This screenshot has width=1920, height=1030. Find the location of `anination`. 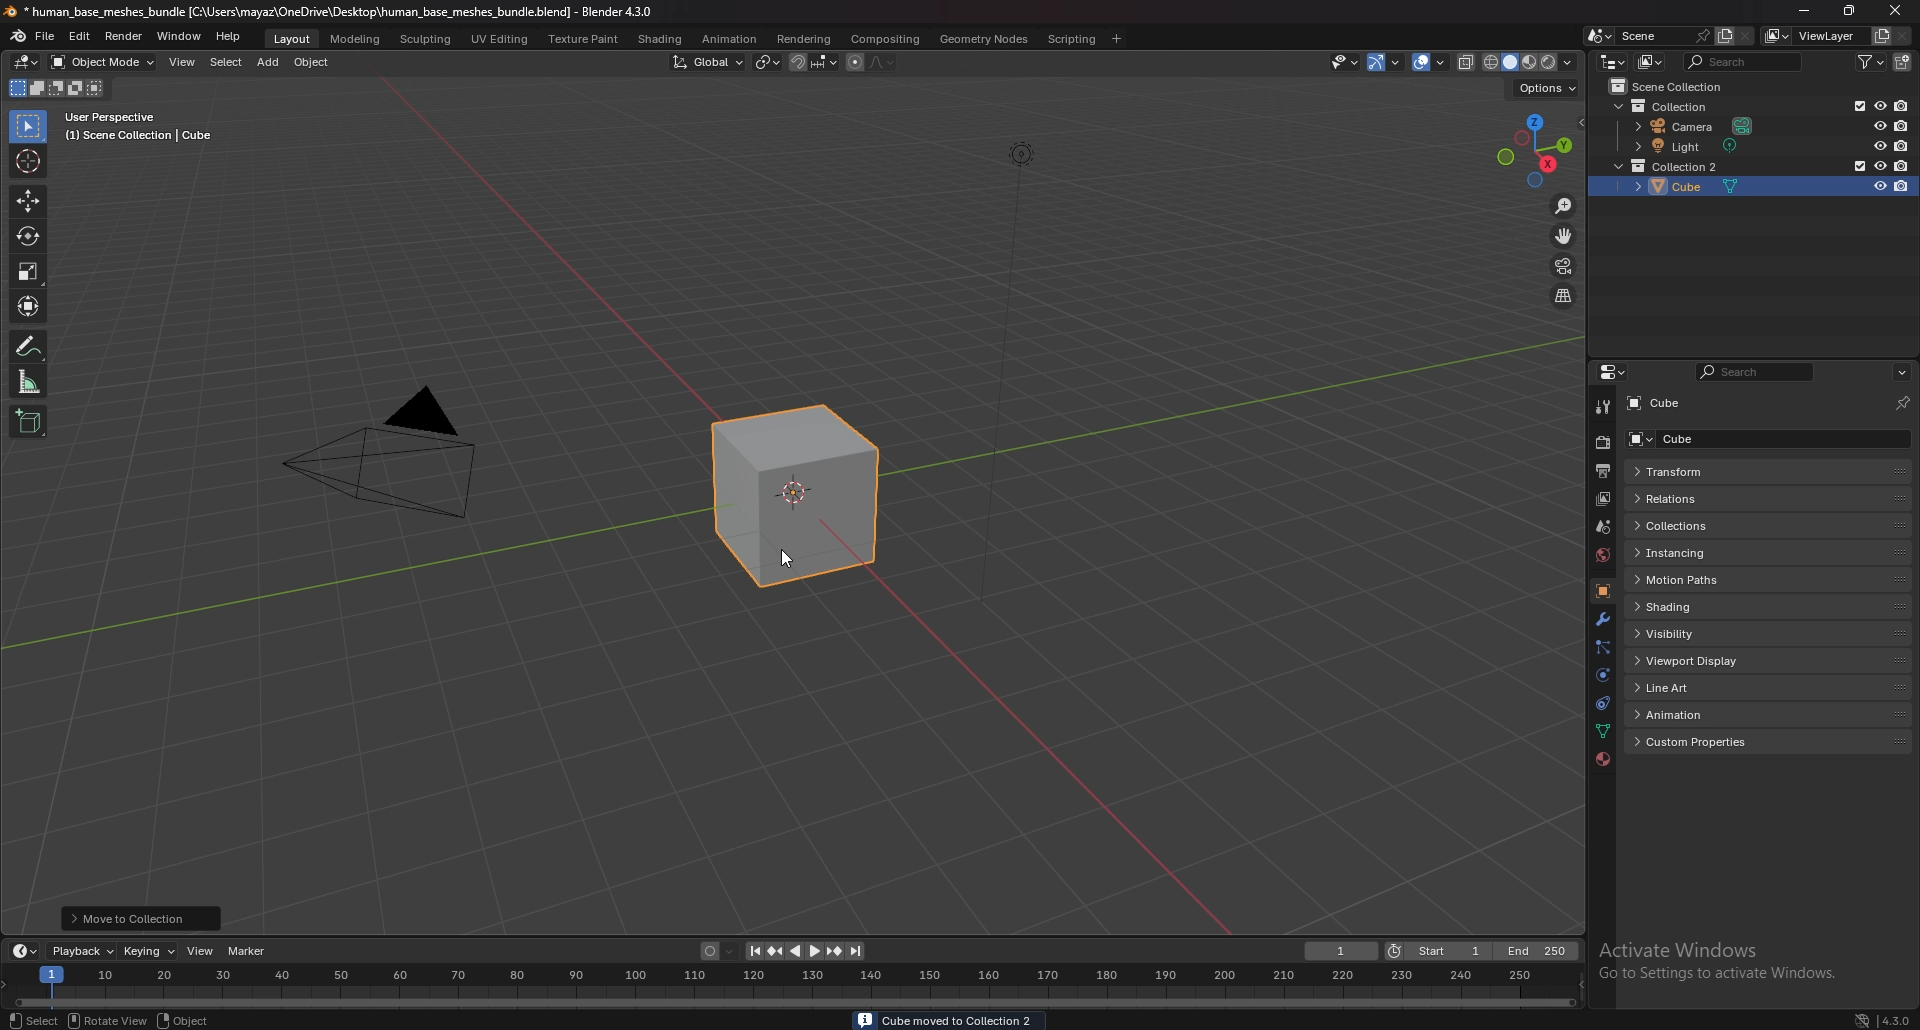

anination is located at coordinates (729, 38).